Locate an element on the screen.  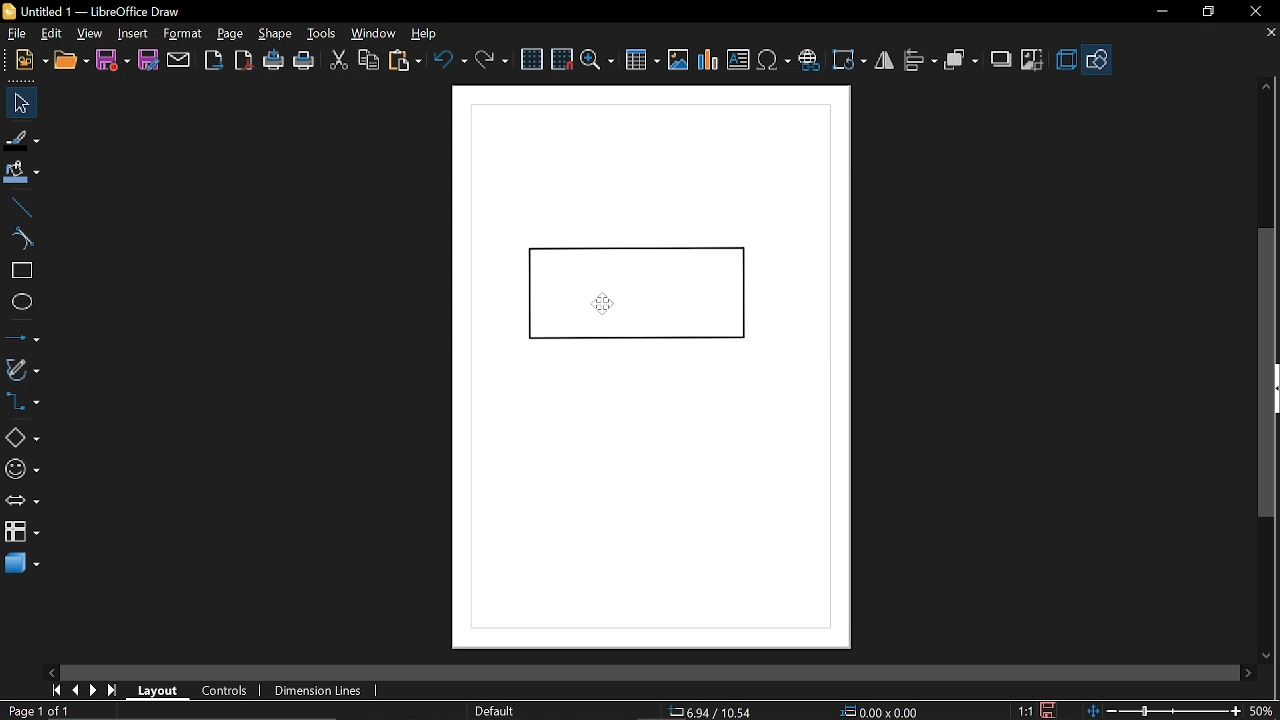
layout is located at coordinates (161, 691).